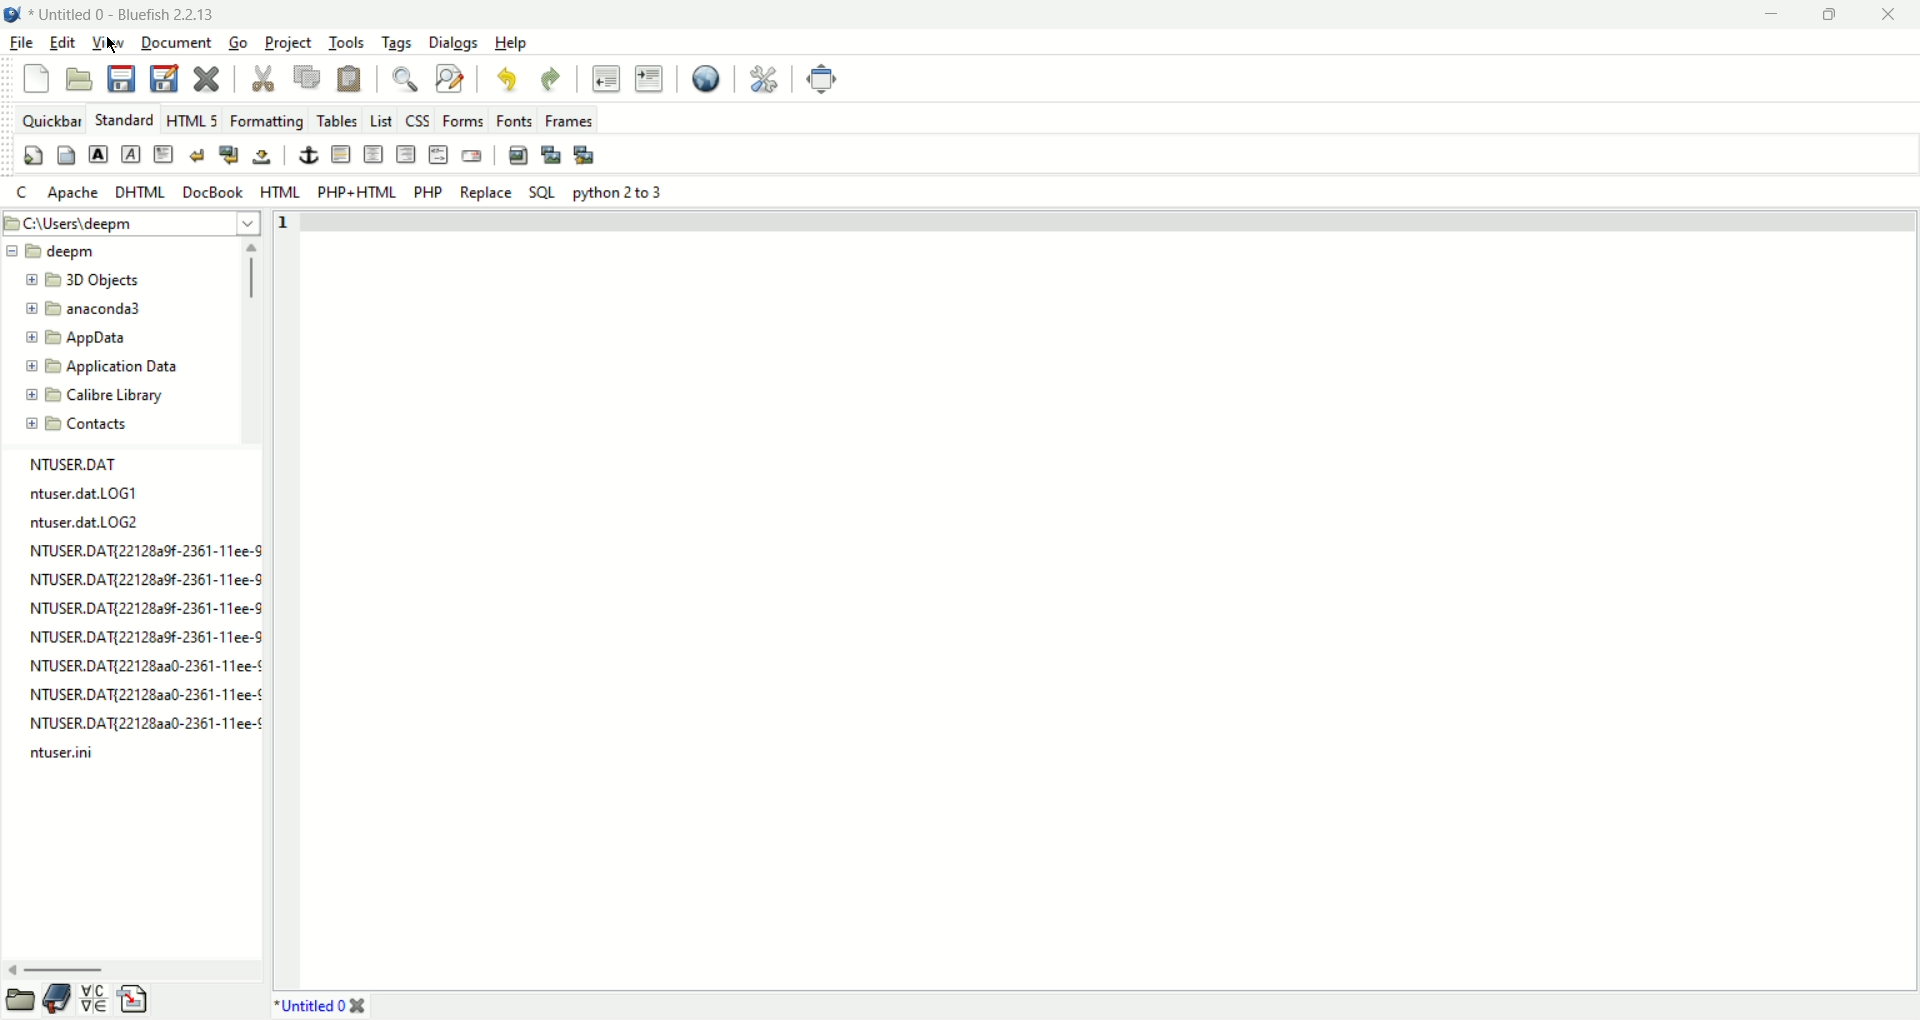 The width and height of the screenshot is (1920, 1020). Describe the element at coordinates (605, 79) in the screenshot. I see `unindent` at that location.